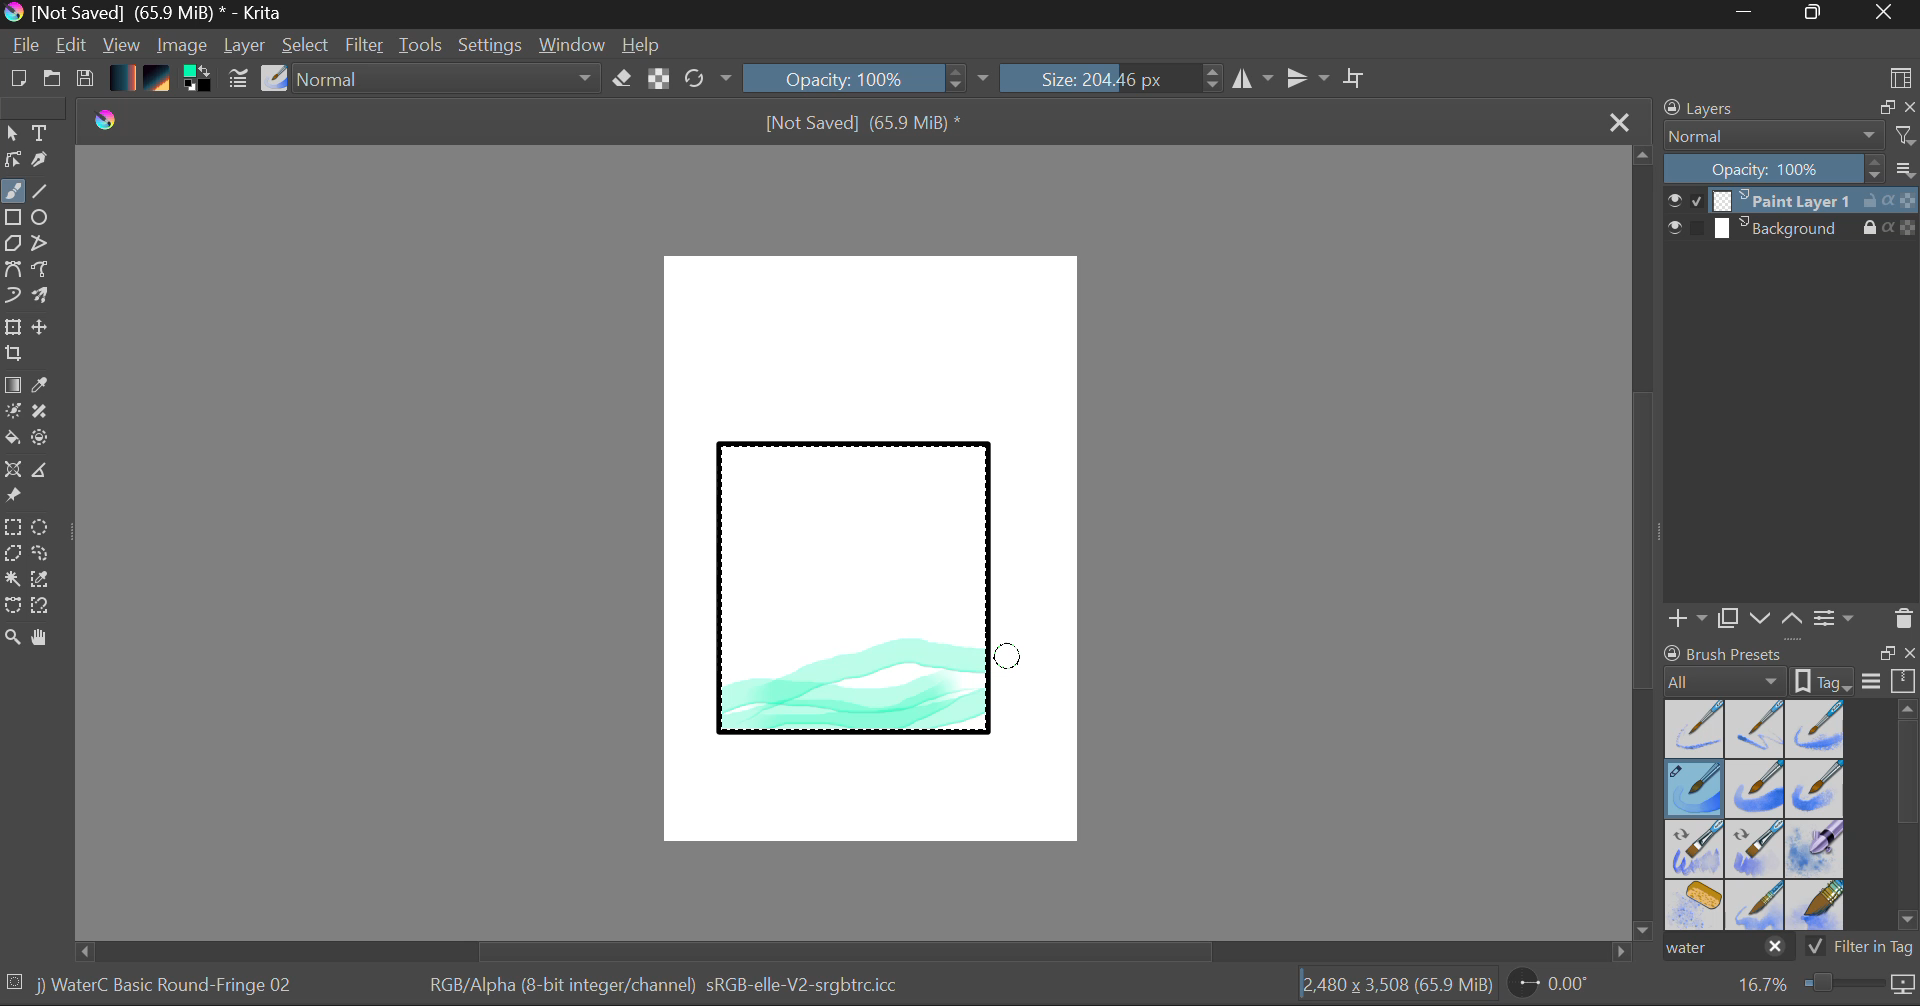 Image resolution: width=1920 pixels, height=1006 pixels. Describe the element at coordinates (1835, 617) in the screenshot. I see `Layer Settings` at that location.